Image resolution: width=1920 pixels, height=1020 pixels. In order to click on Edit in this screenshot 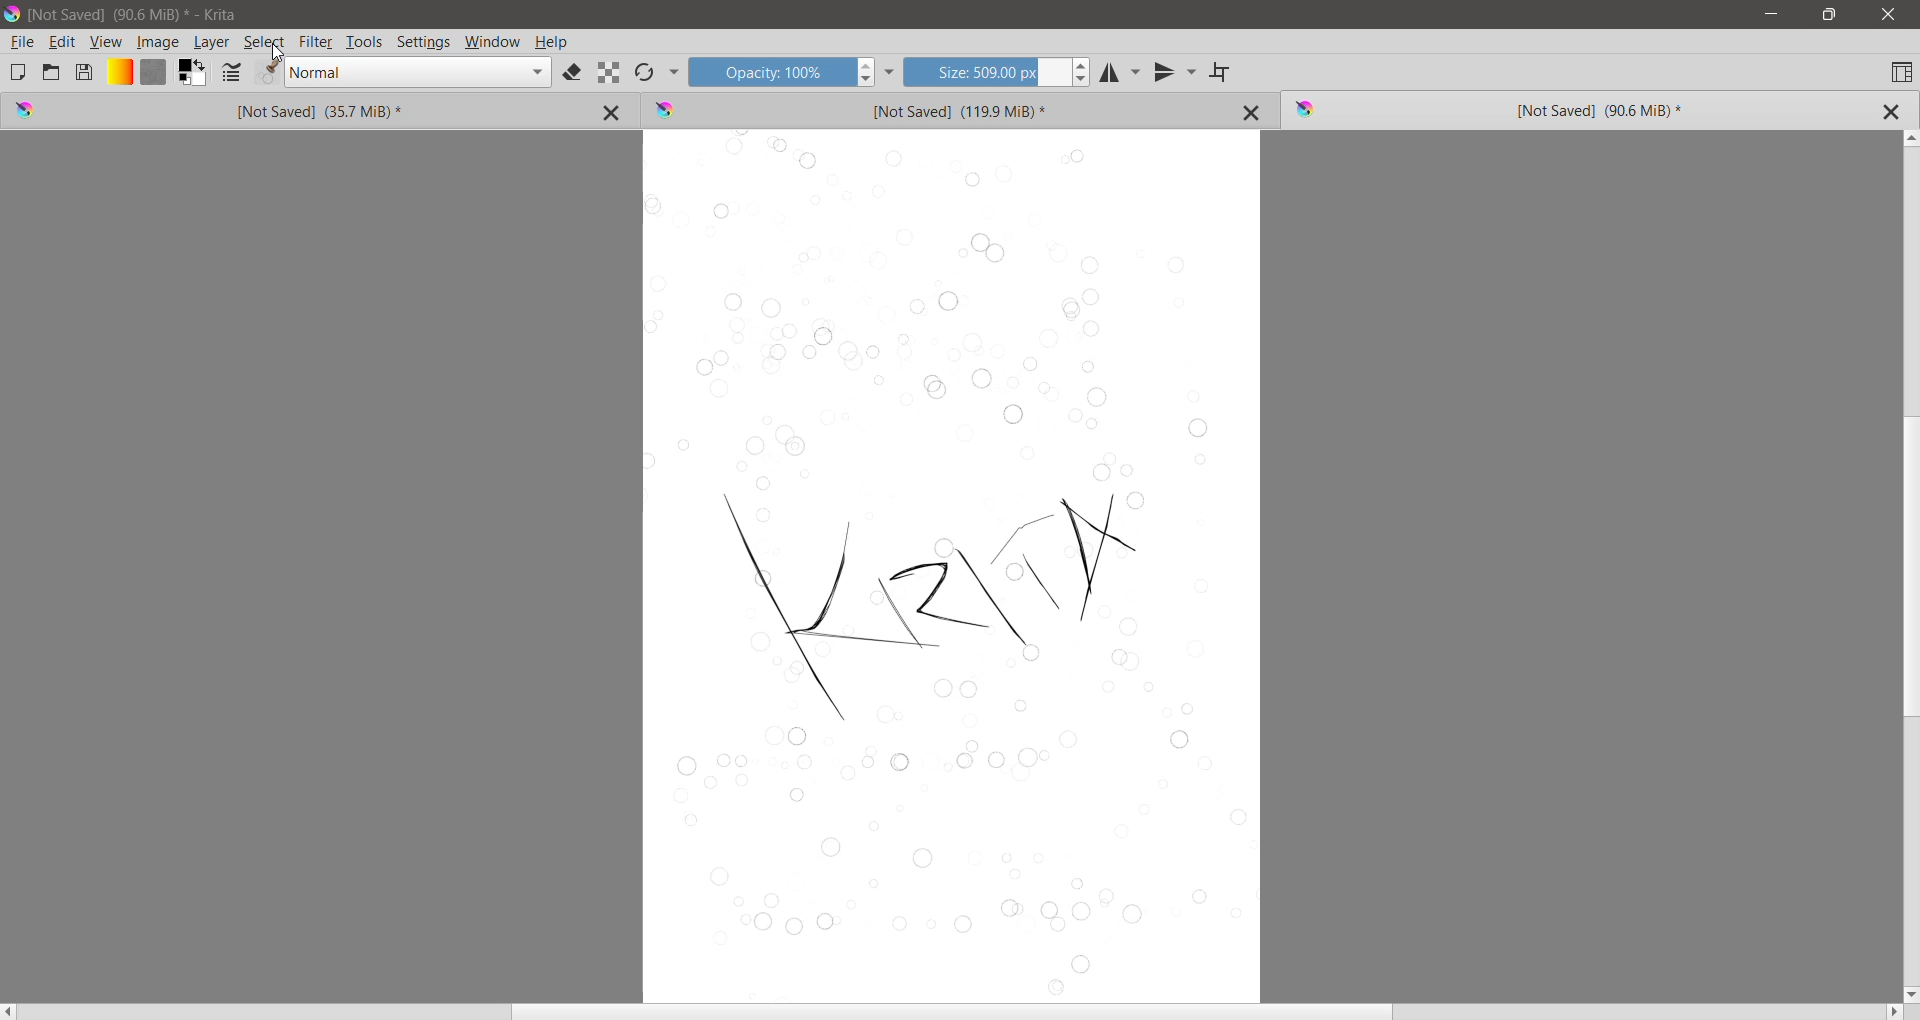, I will do `click(63, 43)`.